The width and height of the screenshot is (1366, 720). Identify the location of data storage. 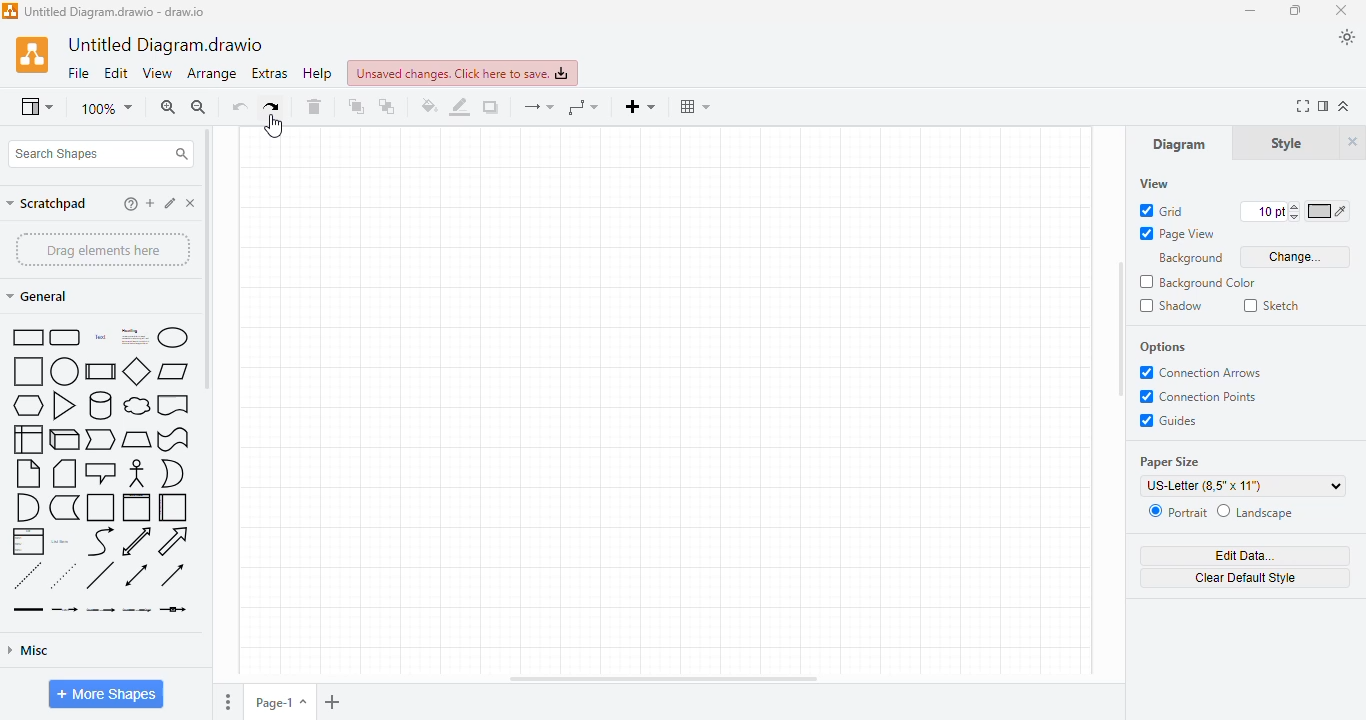
(64, 507).